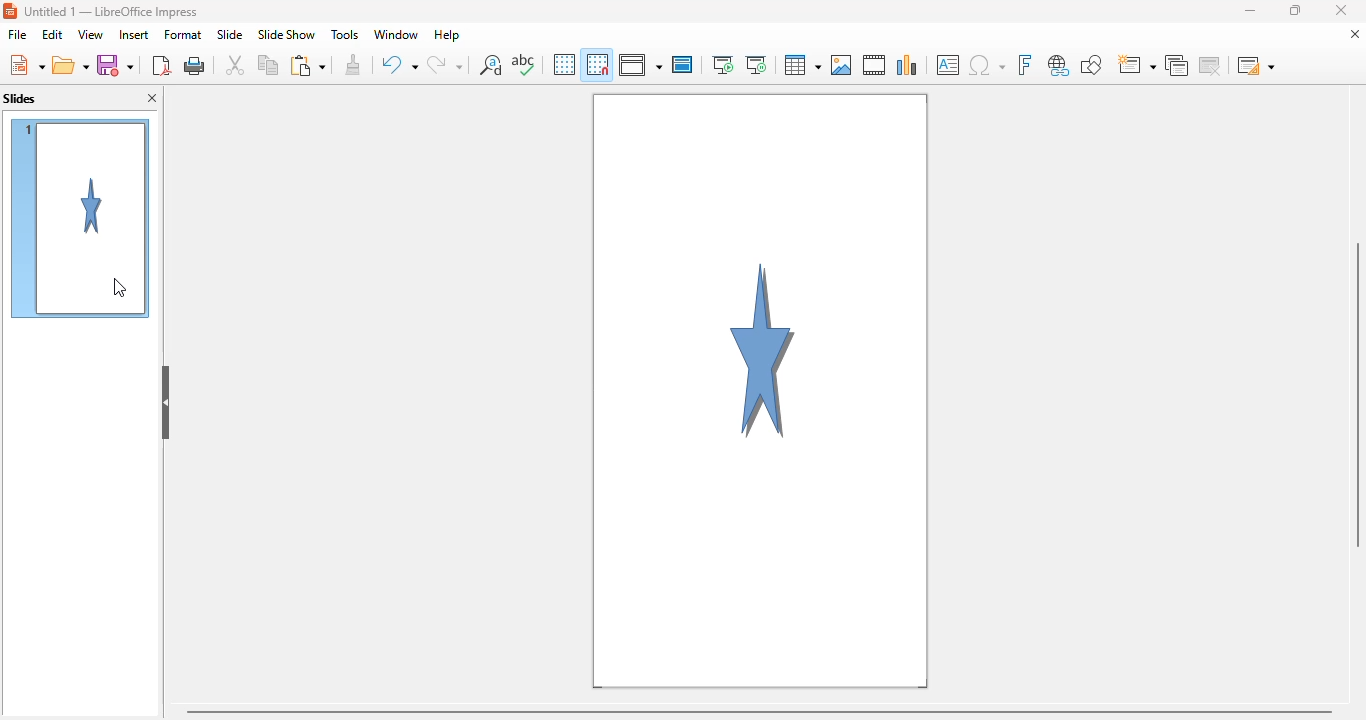 This screenshot has width=1366, height=720. I want to click on format, so click(183, 35).